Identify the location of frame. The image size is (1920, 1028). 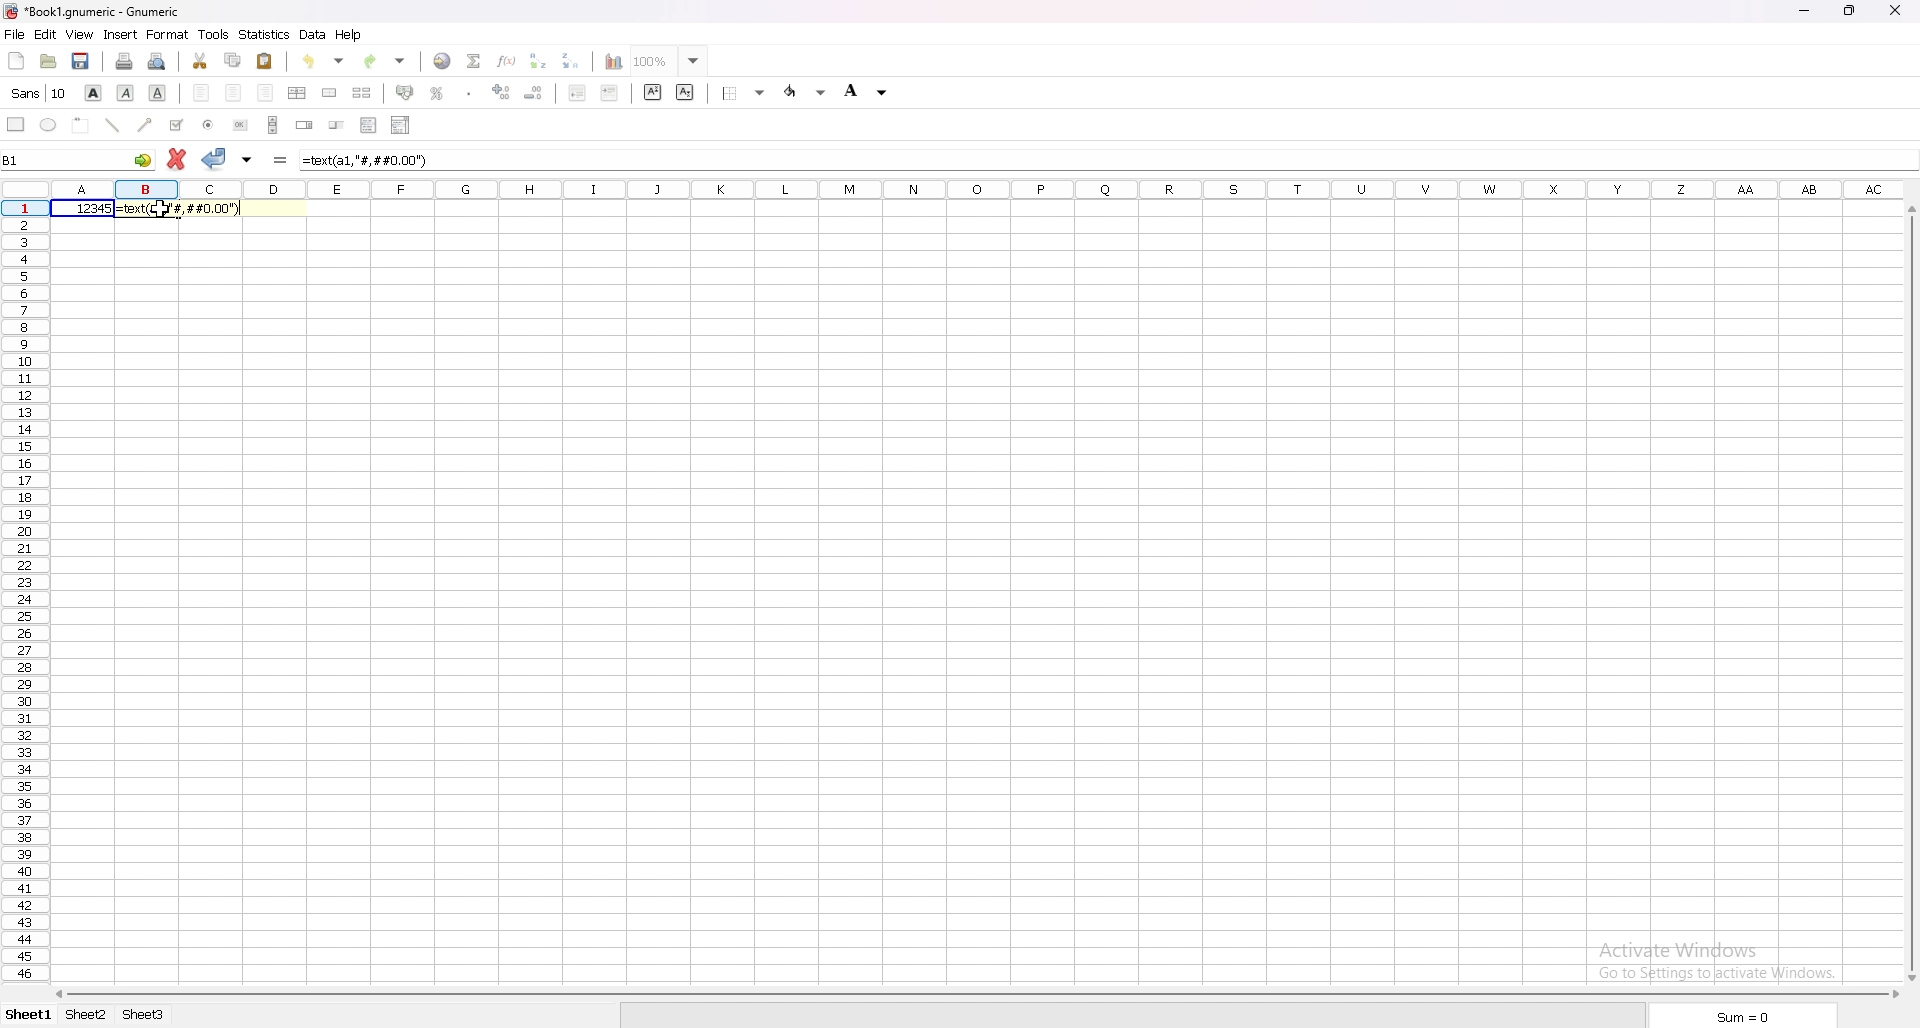
(81, 126).